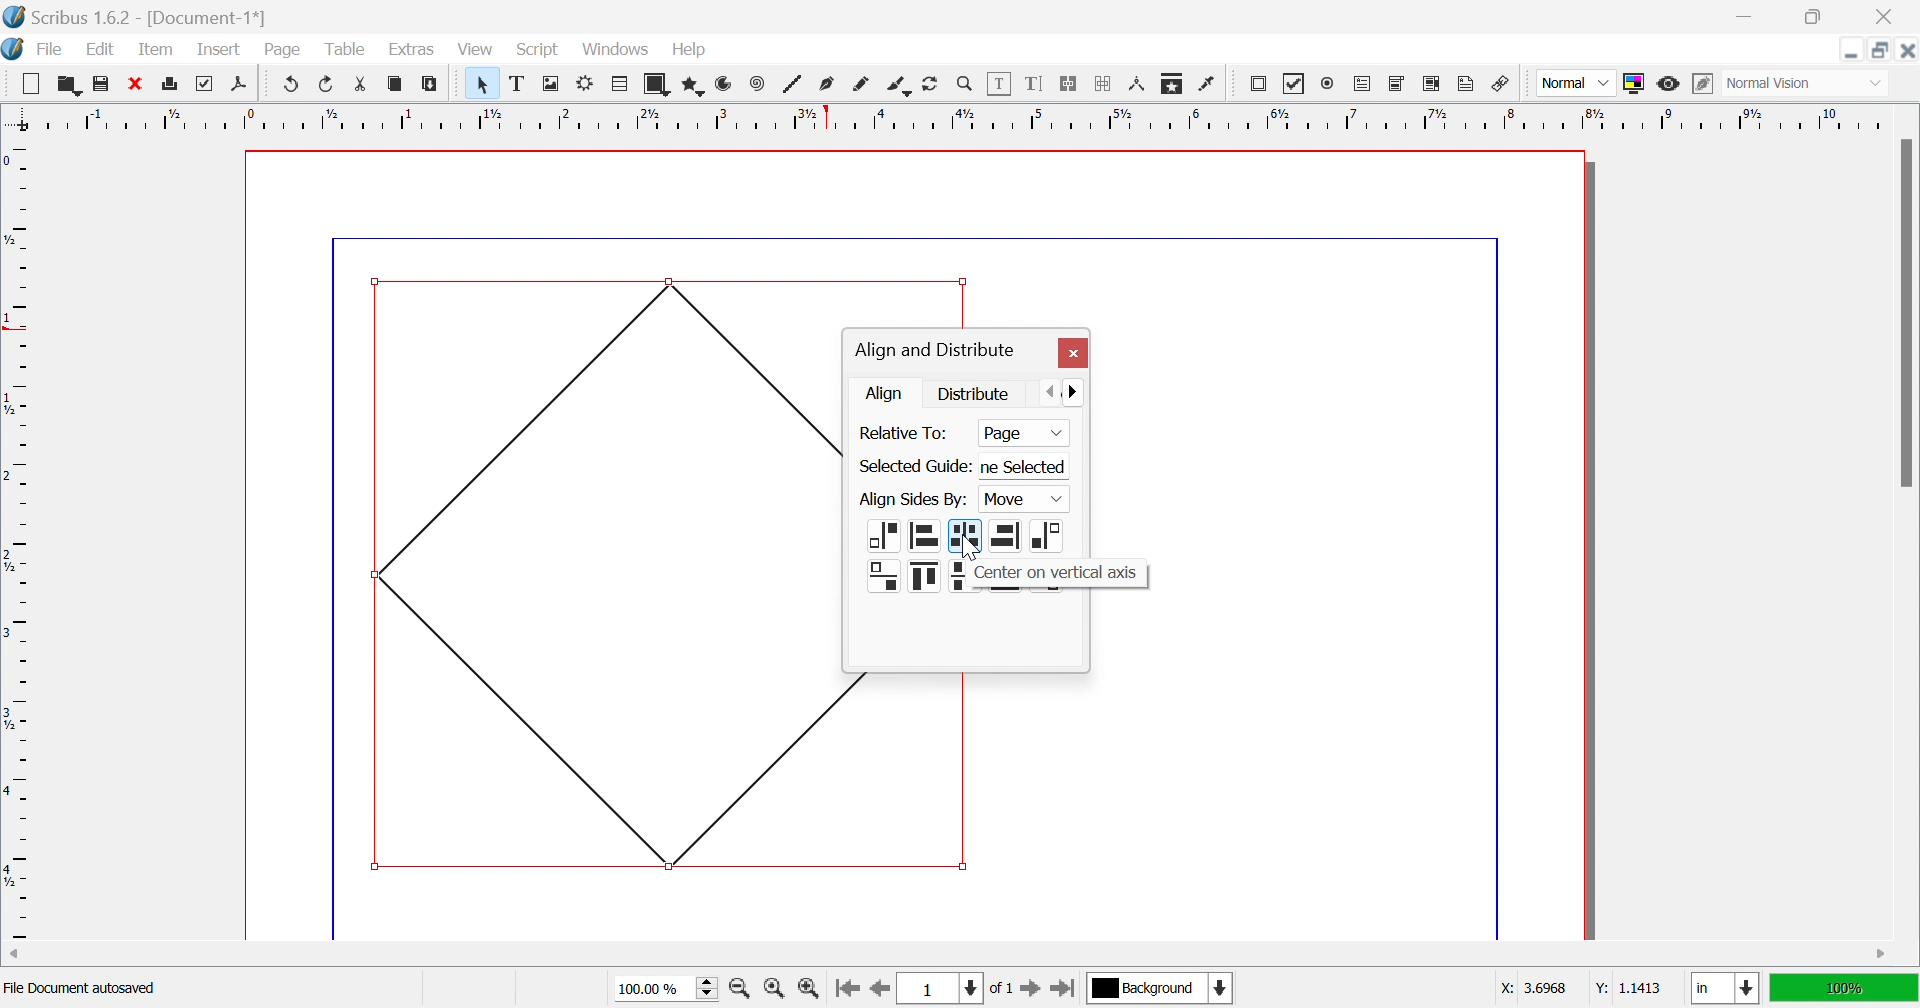  I want to click on Cursor, so click(967, 546).